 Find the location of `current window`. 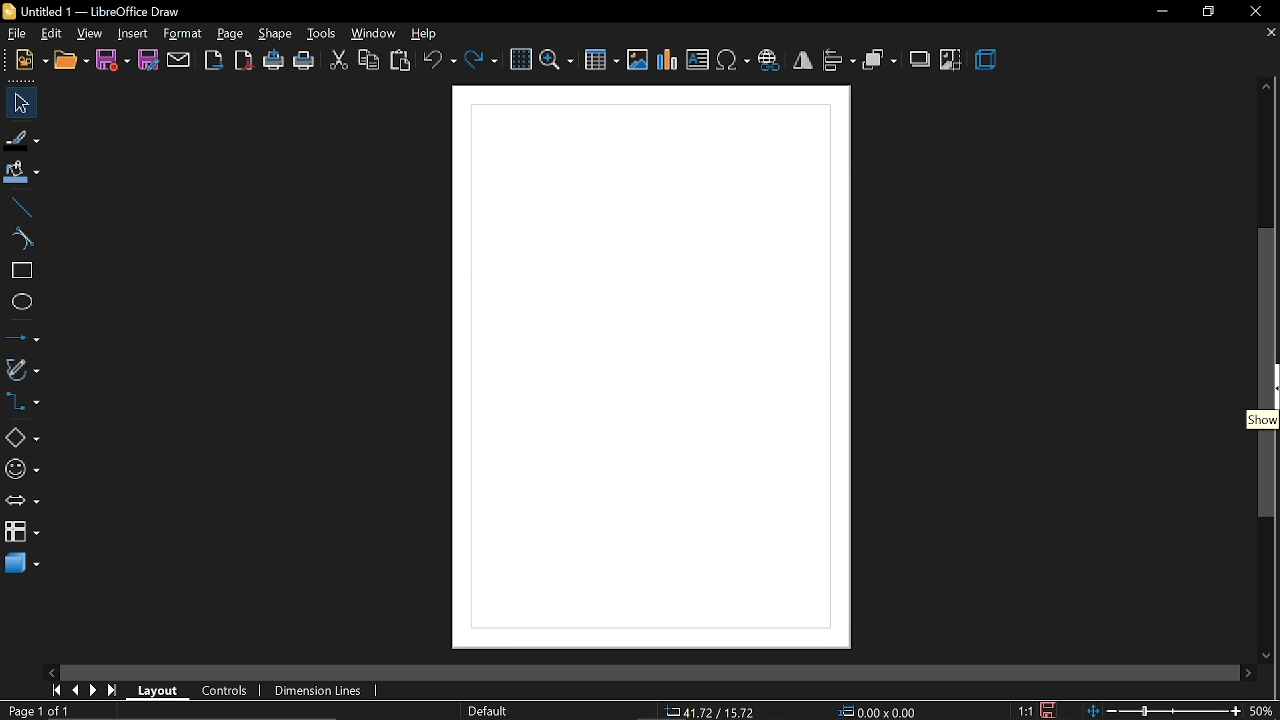

current window is located at coordinates (90, 11).